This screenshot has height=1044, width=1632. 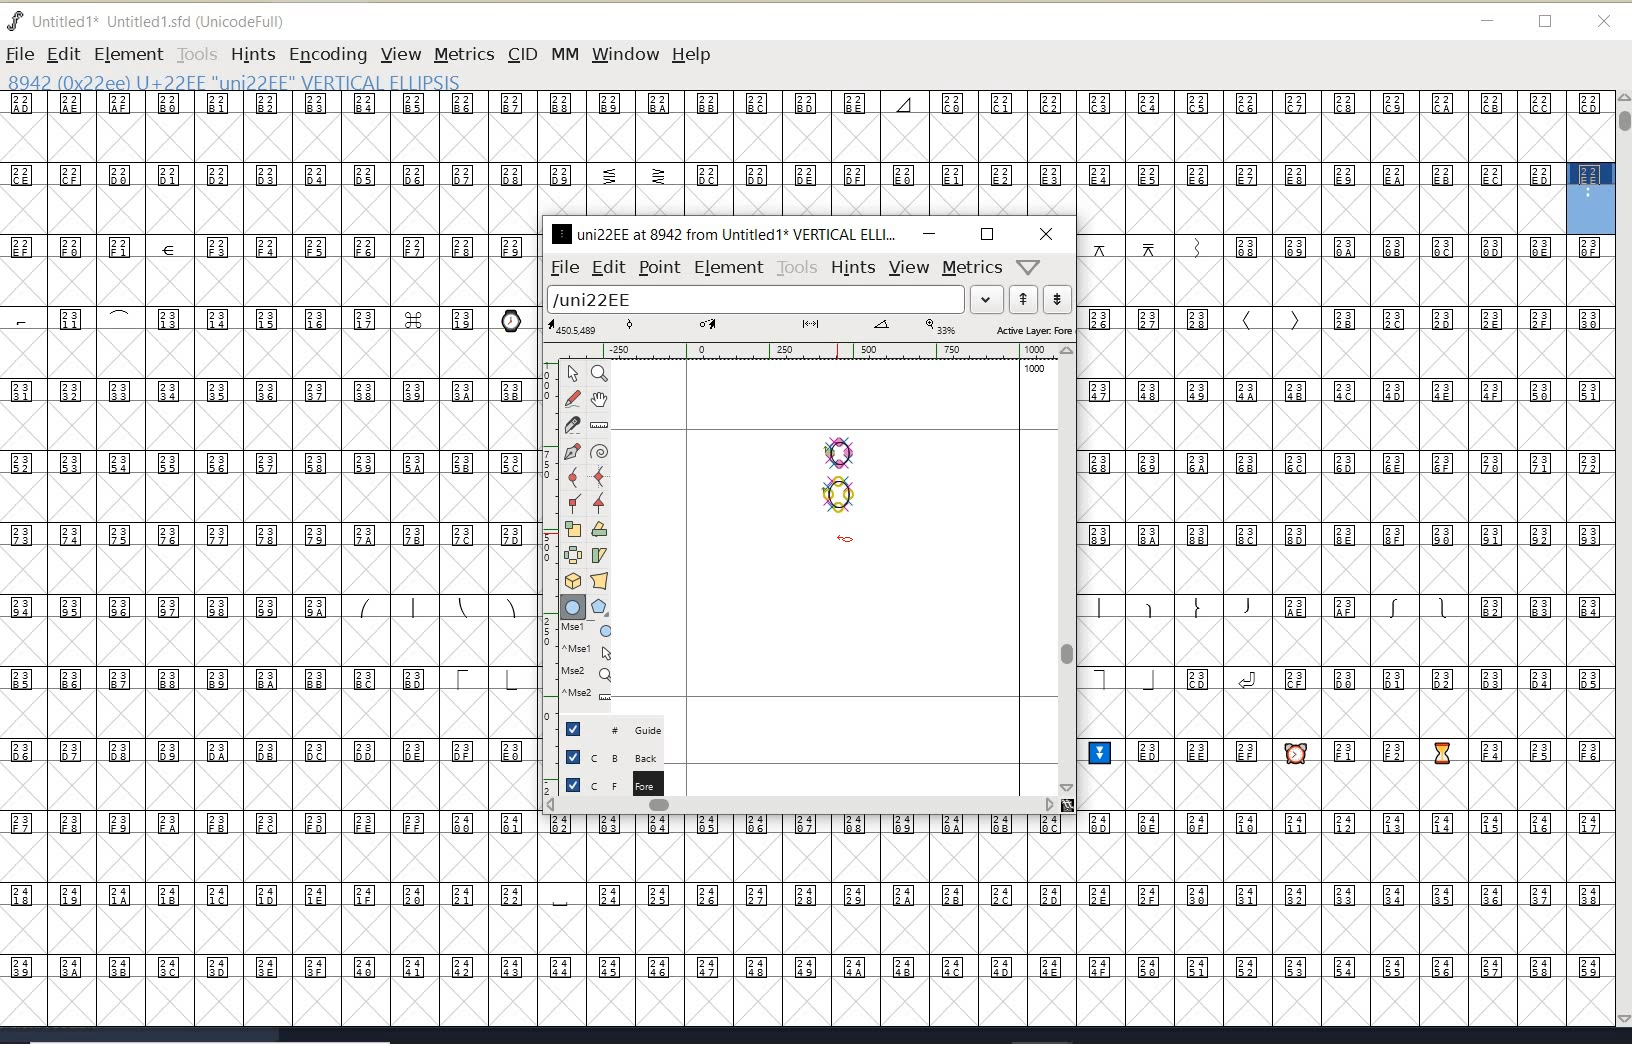 What do you see at coordinates (1065, 569) in the screenshot?
I see `scrollbar` at bounding box center [1065, 569].